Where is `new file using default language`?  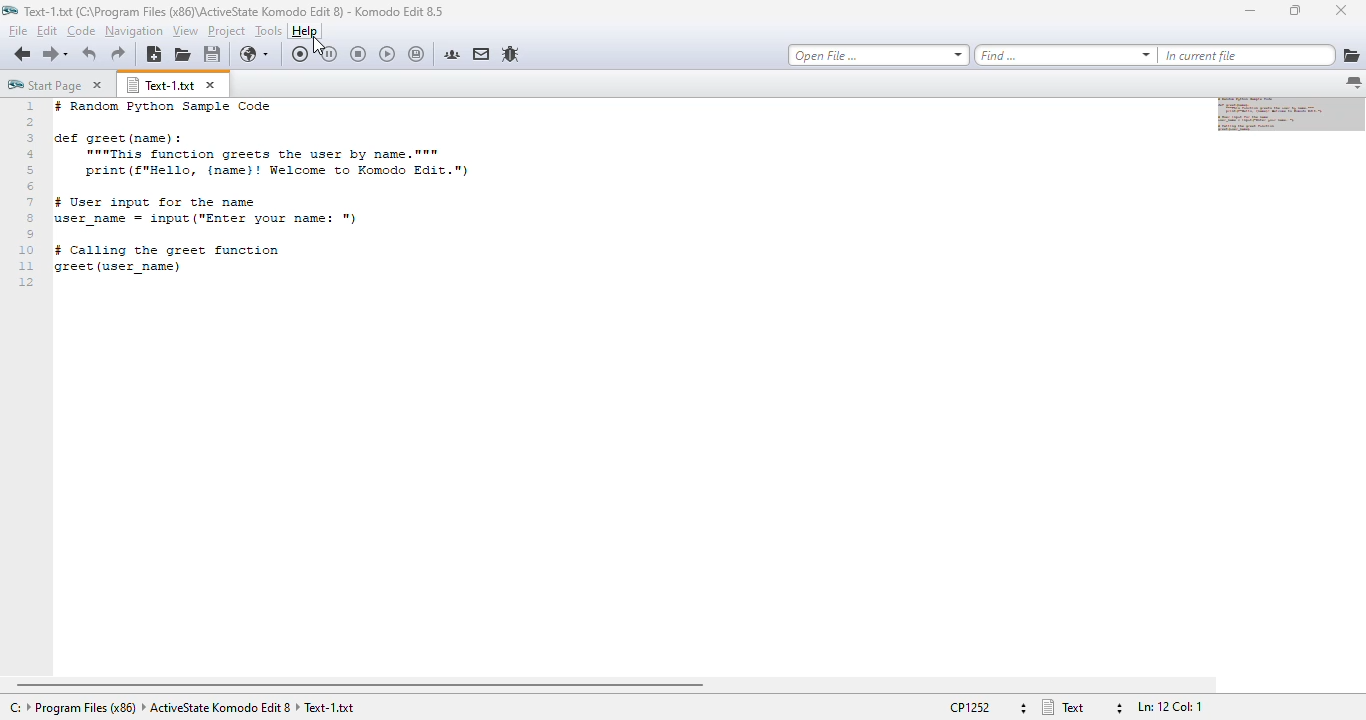
new file using default language is located at coordinates (155, 55).